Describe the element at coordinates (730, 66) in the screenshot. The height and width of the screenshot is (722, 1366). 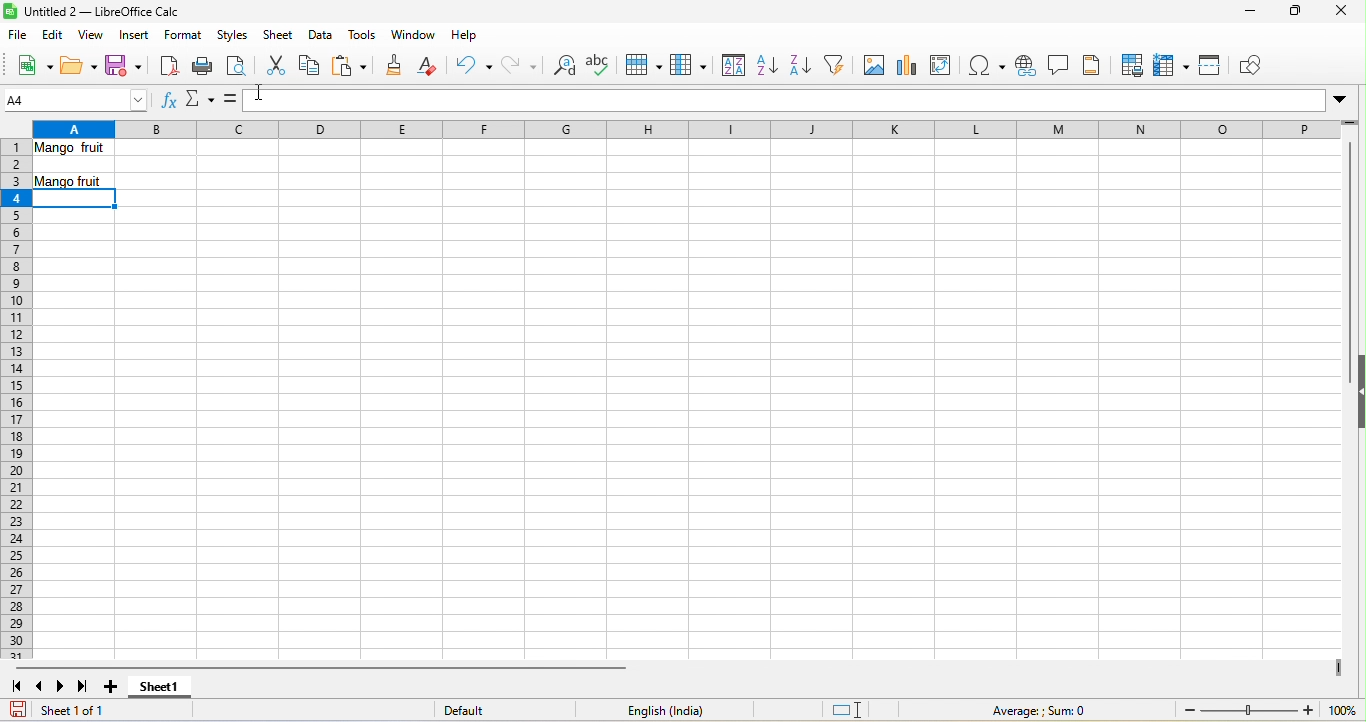
I see `sort` at that location.